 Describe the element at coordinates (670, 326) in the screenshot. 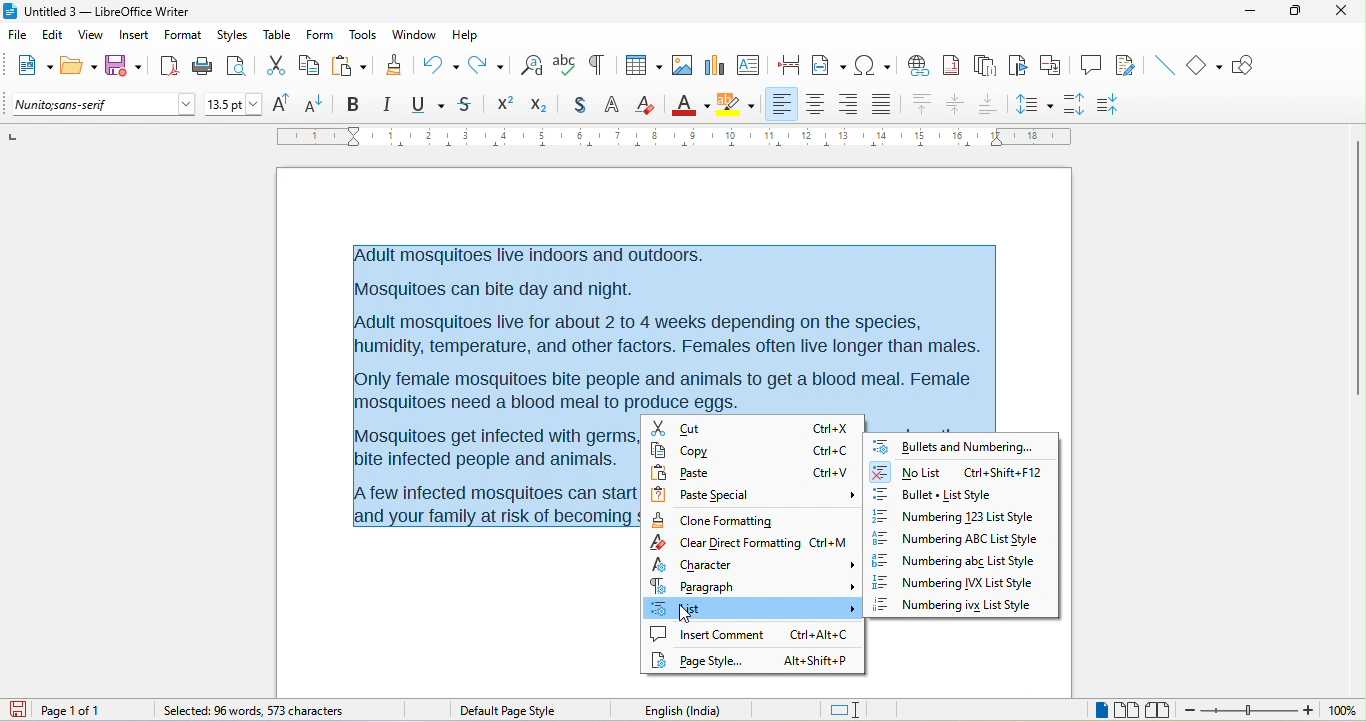

I see `Adult mosquitoes live indoors and outdoors.Mosquitoes can bite day and night.Adult mosquitoes live for about 2 to 4 weeks depending on the species,humidity, temperature, and other factors. Females often live longer than males.Only female mosquitoes bite people and animals to get a blood meal. Femalemosquitoes need a blood meal to produce eggs.` at that location.